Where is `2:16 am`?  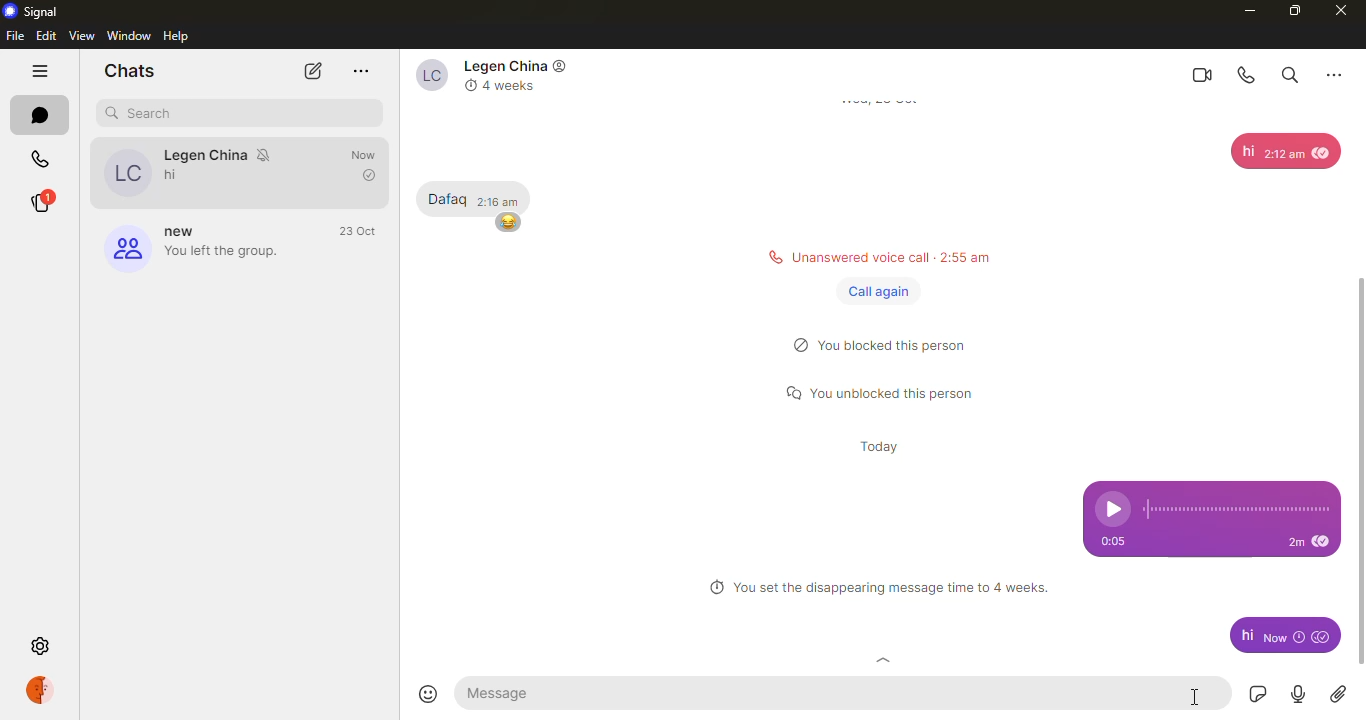
2:16 am is located at coordinates (499, 199).